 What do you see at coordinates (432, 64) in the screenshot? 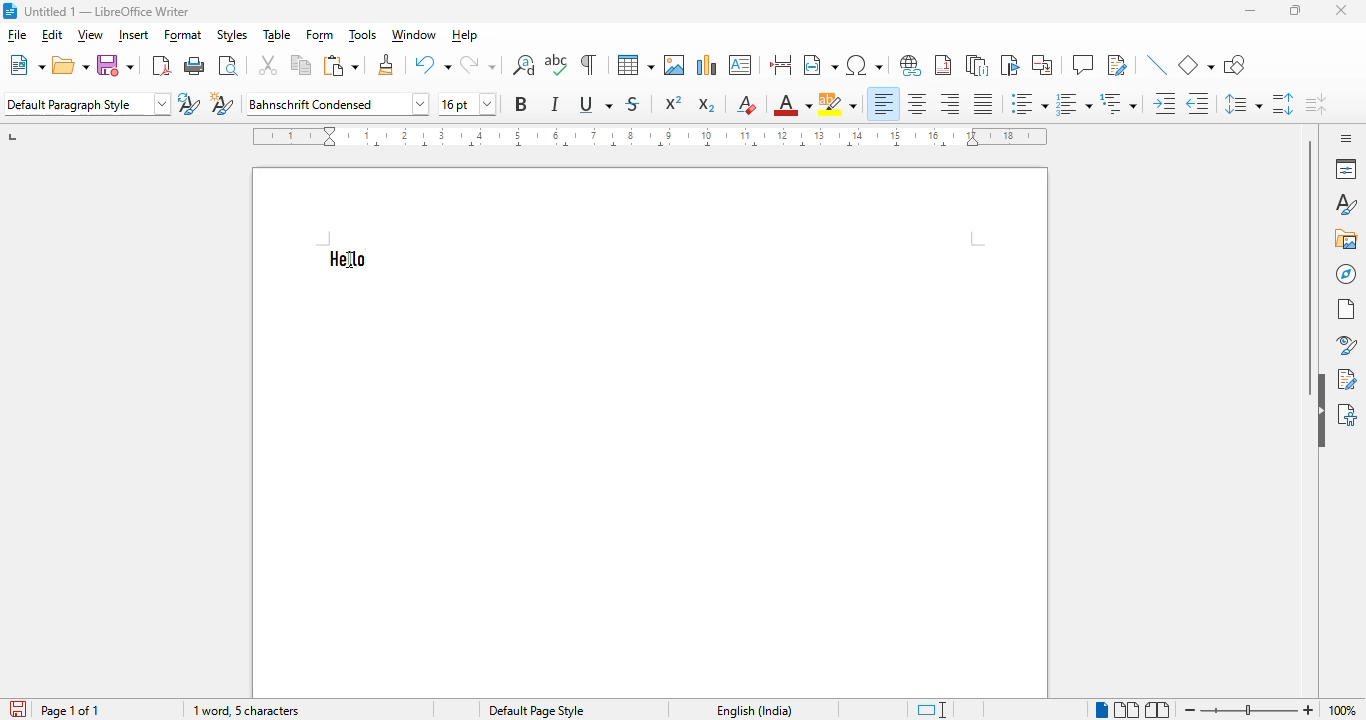
I see `undo` at bounding box center [432, 64].